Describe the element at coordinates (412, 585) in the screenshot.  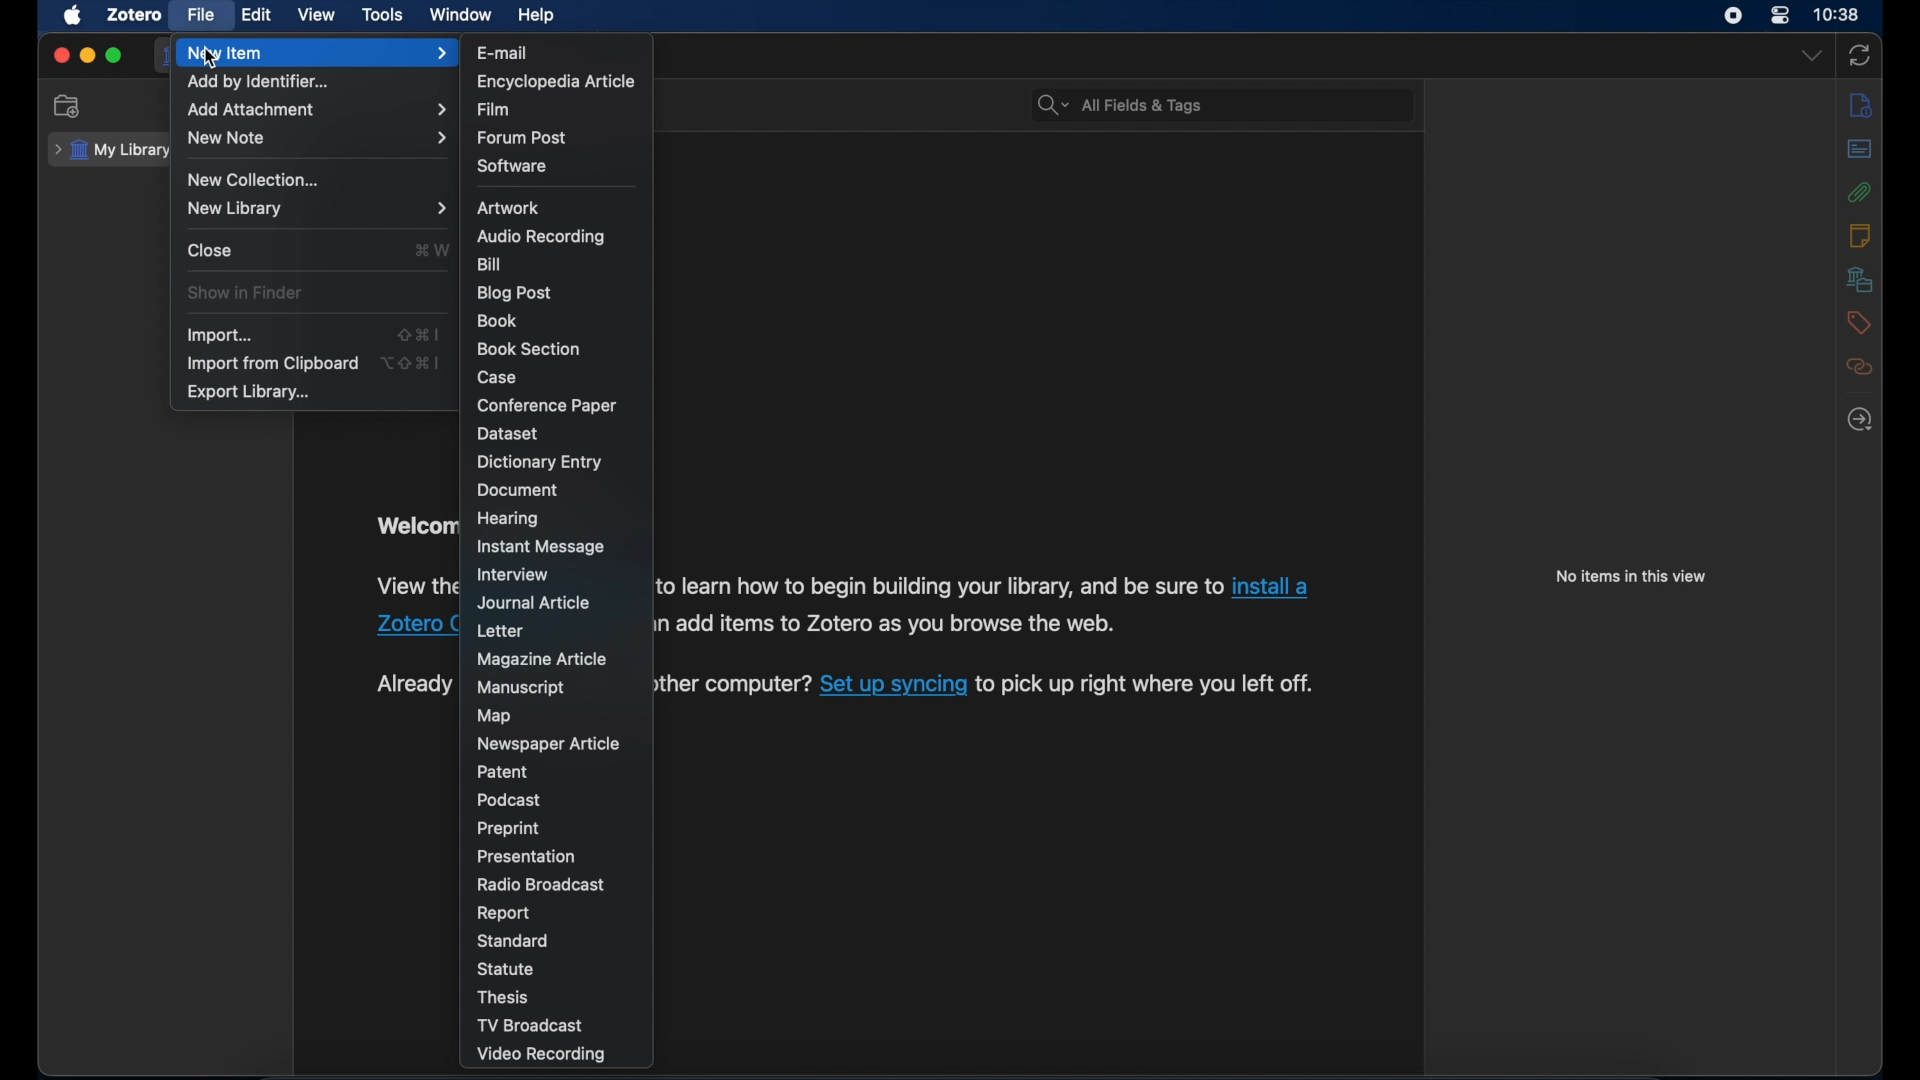
I see `view the` at that location.